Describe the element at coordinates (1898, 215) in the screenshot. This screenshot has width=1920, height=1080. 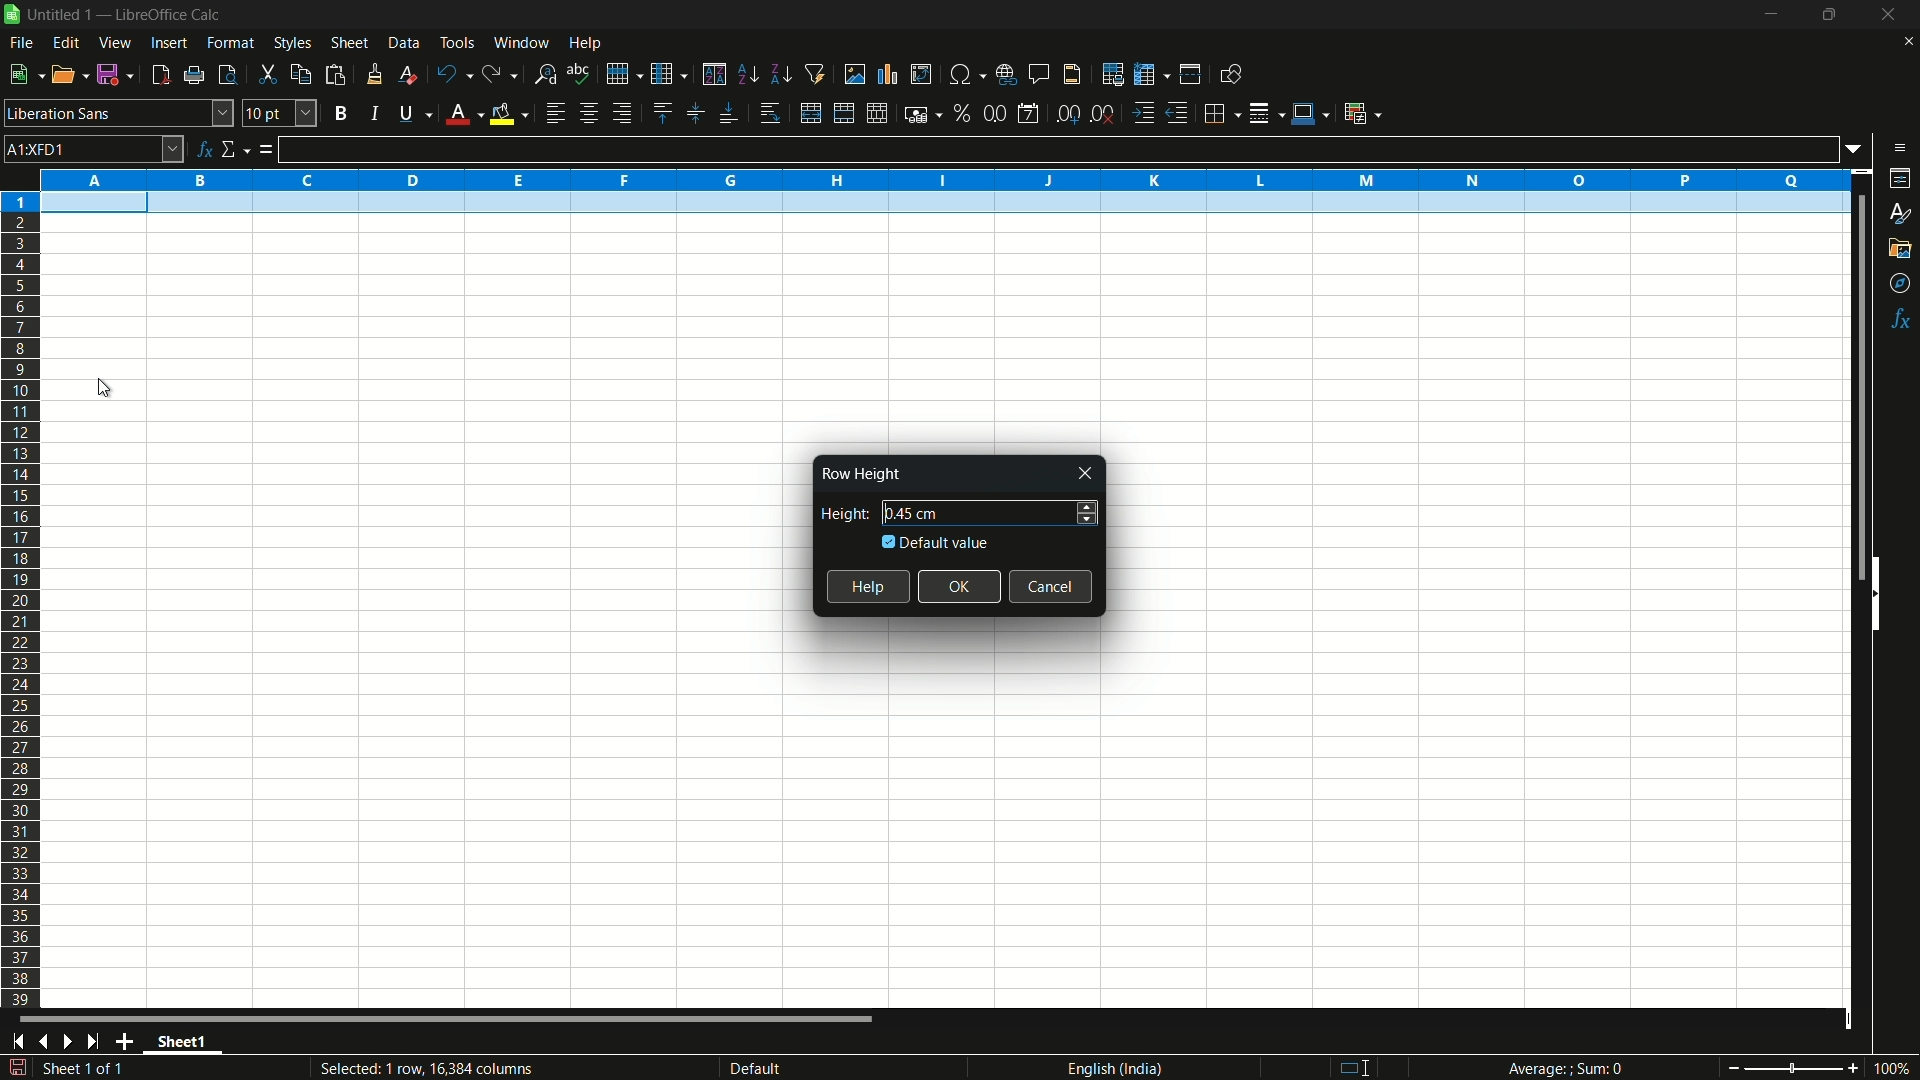
I see `styles` at that location.